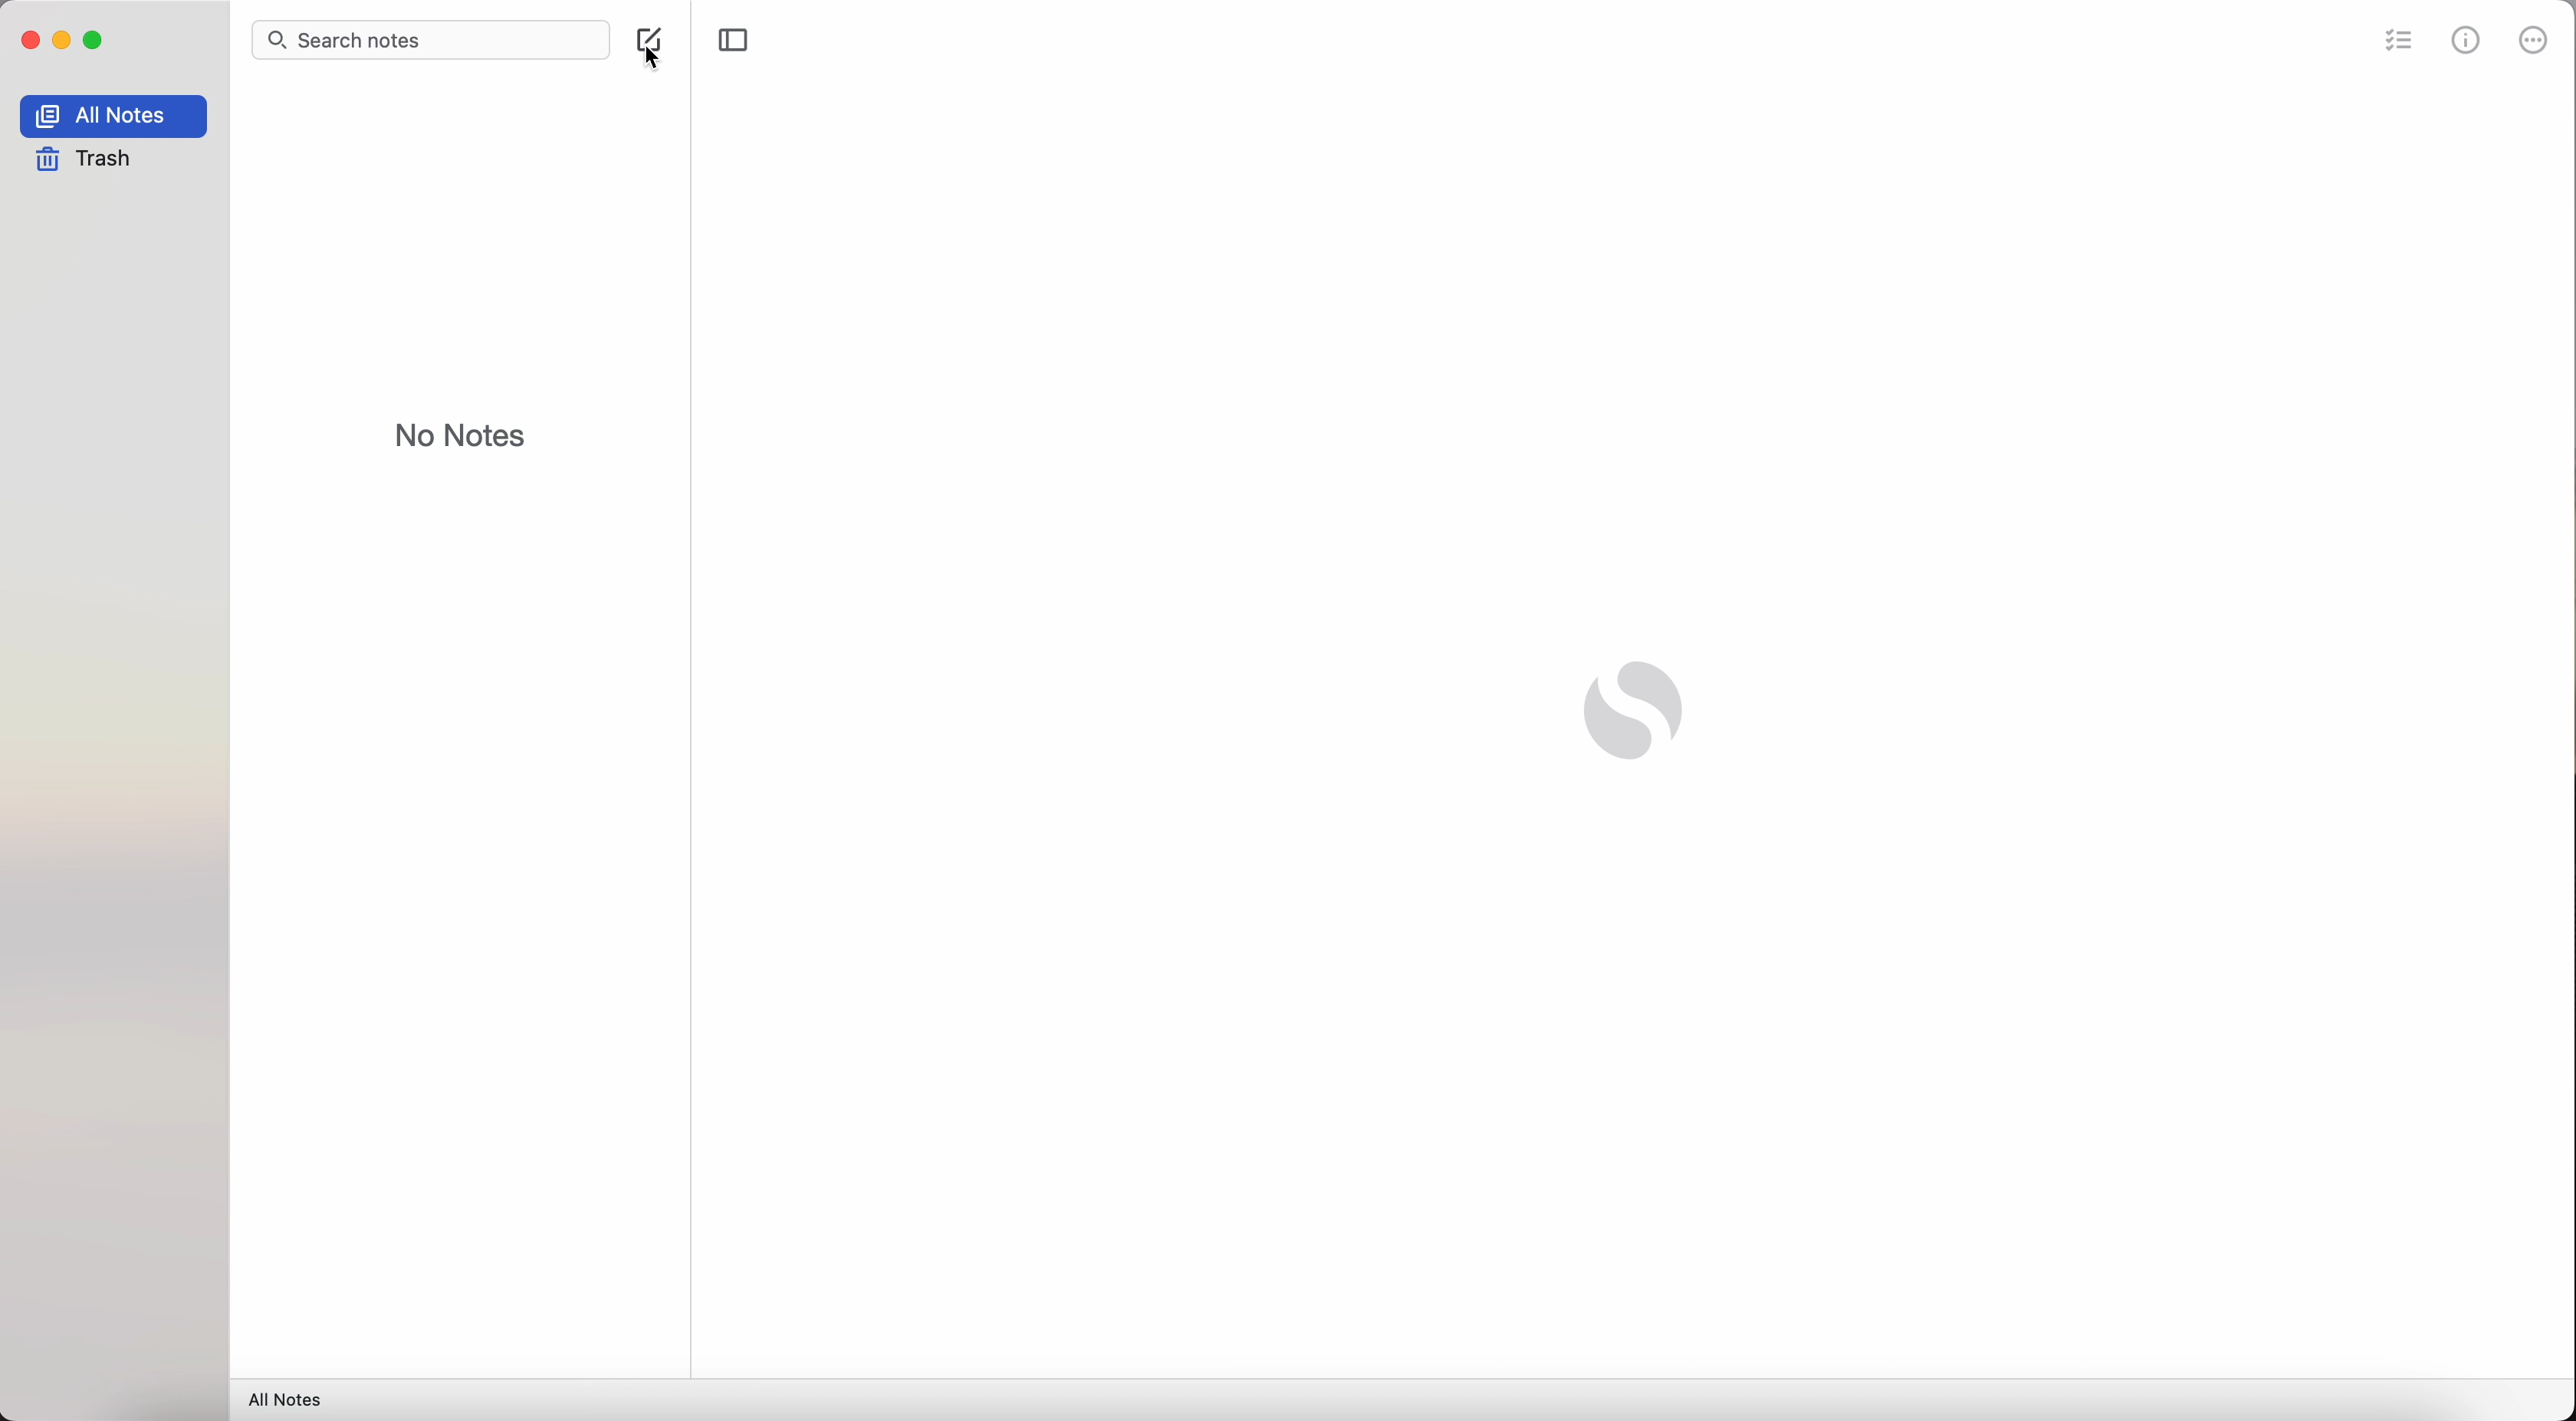  Describe the element at coordinates (2397, 43) in the screenshot. I see `check list` at that location.